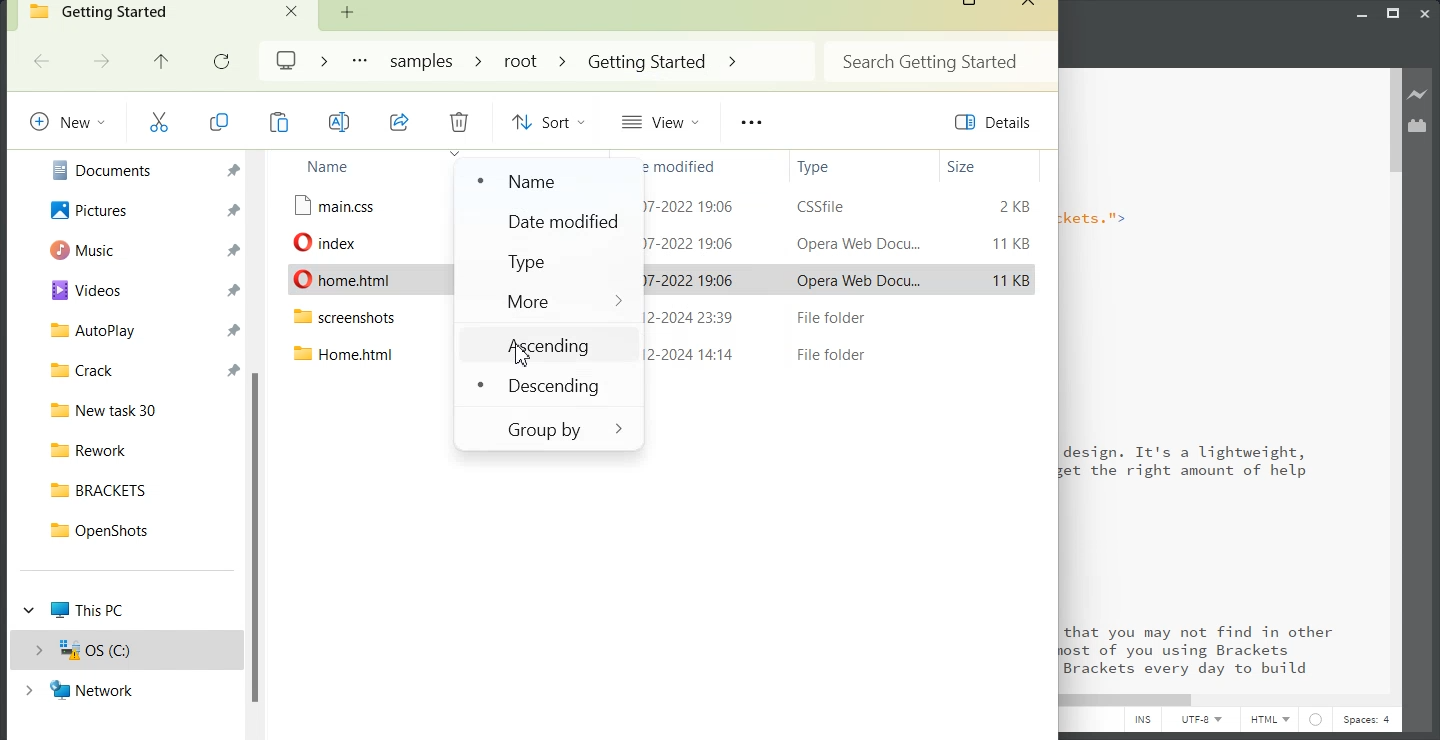 This screenshot has width=1440, height=740. Describe the element at coordinates (138, 332) in the screenshot. I see `Auto play` at that location.